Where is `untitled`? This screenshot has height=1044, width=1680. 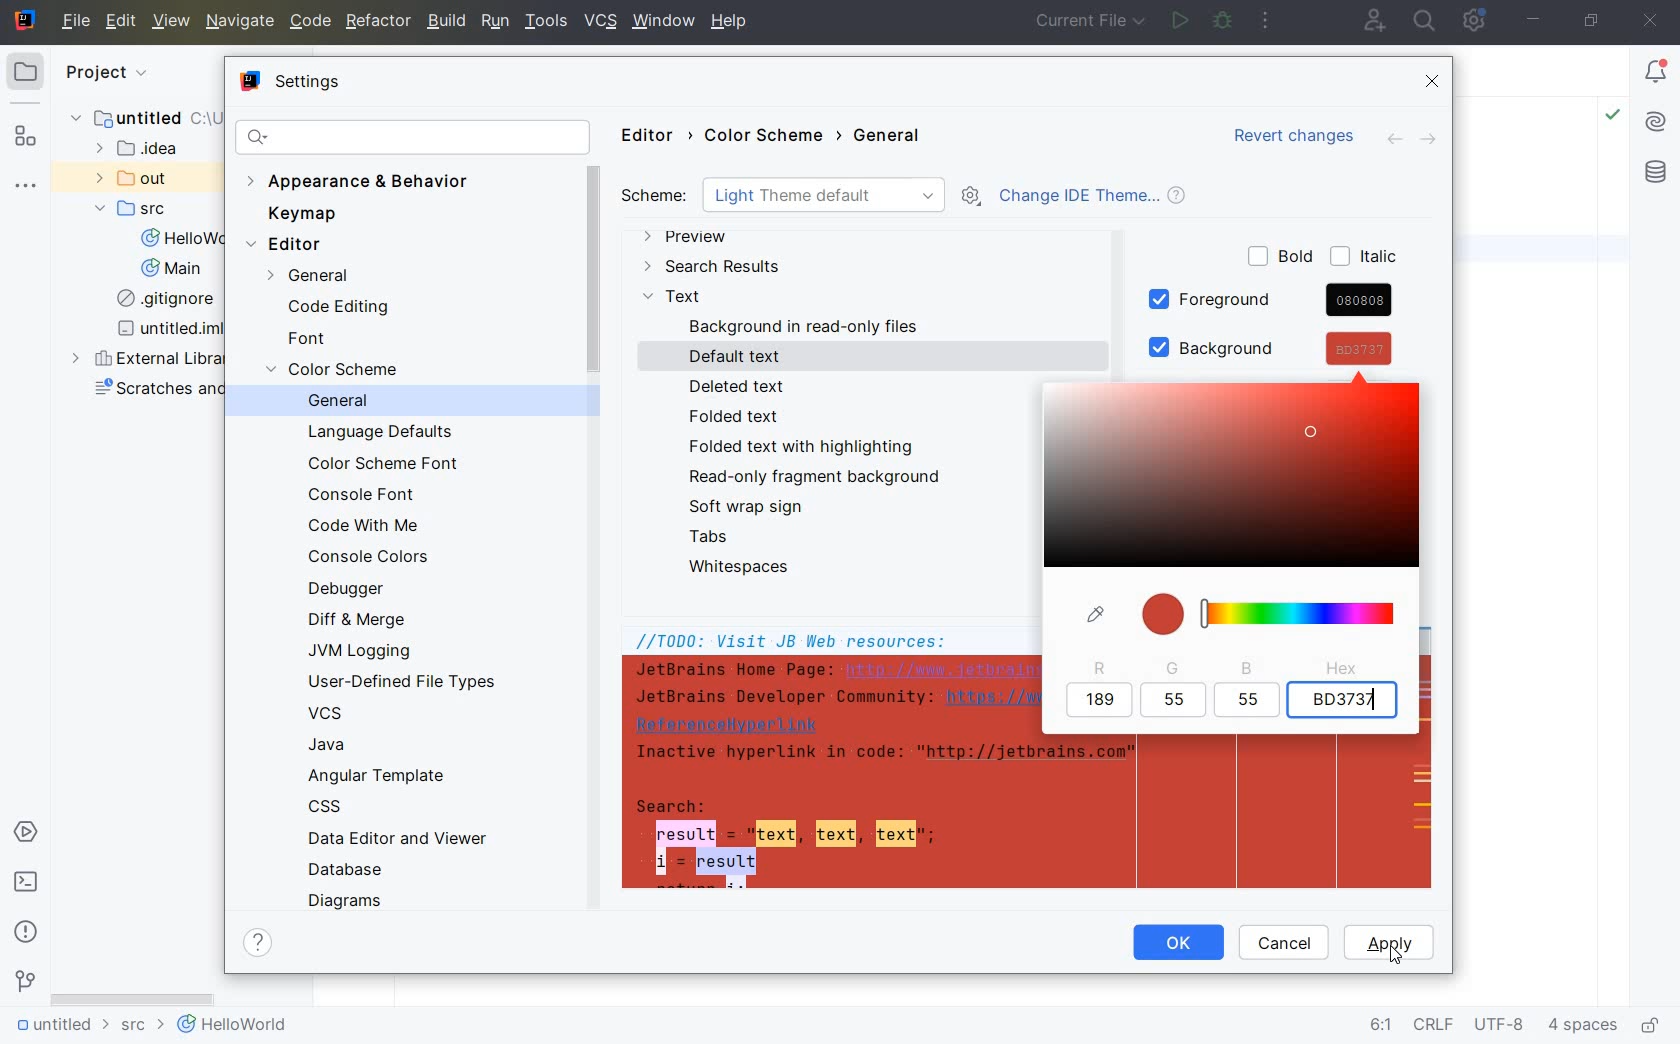 untitled is located at coordinates (173, 330).